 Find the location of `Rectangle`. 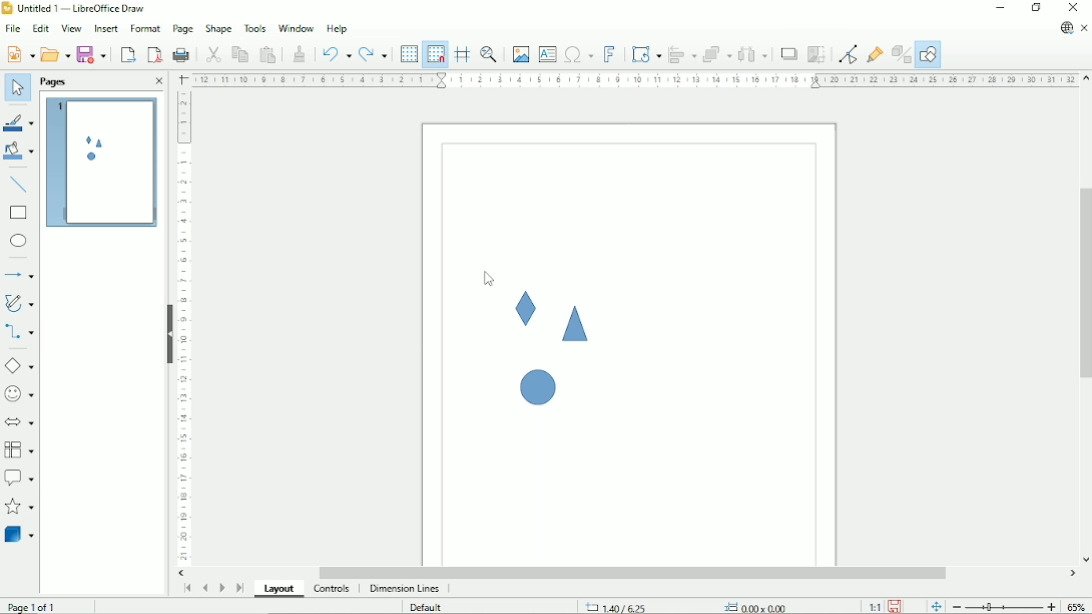

Rectangle is located at coordinates (19, 213).